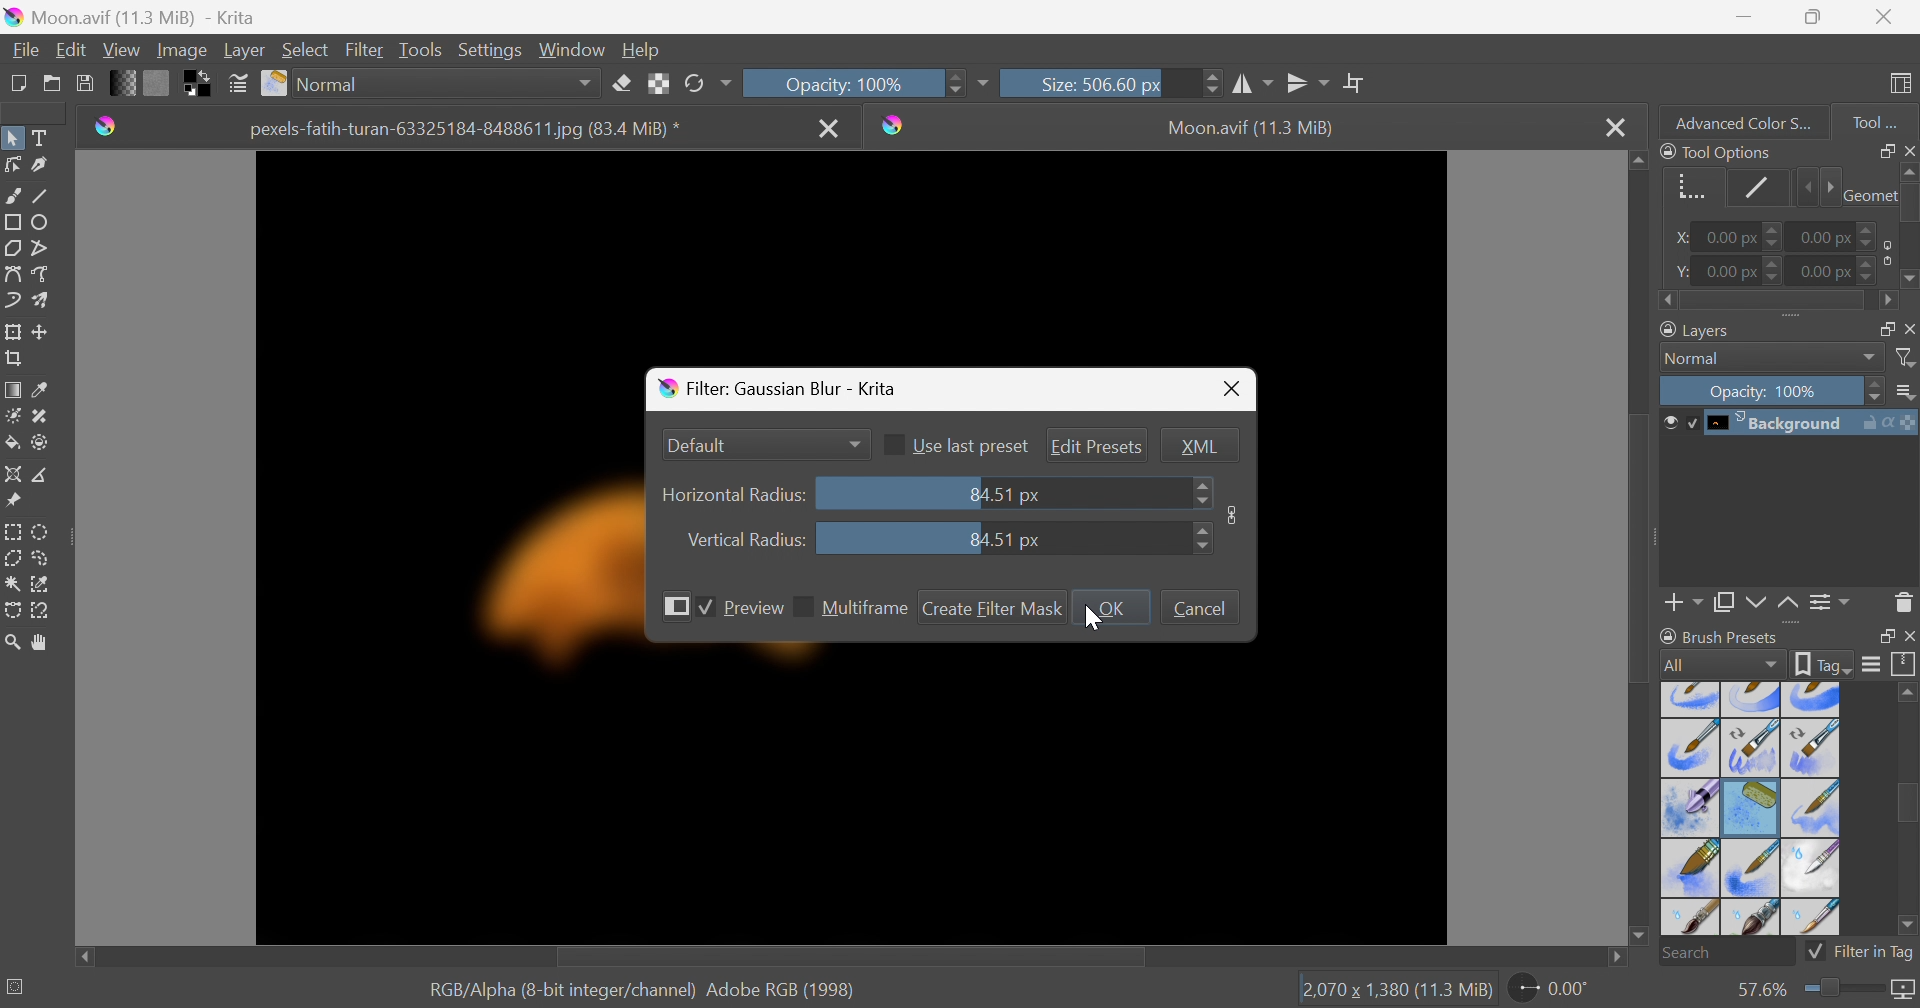 The height and width of the screenshot is (1008, 1920). Describe the element at coordinates (1749, 17) in the screenshot. I see `` at that location.